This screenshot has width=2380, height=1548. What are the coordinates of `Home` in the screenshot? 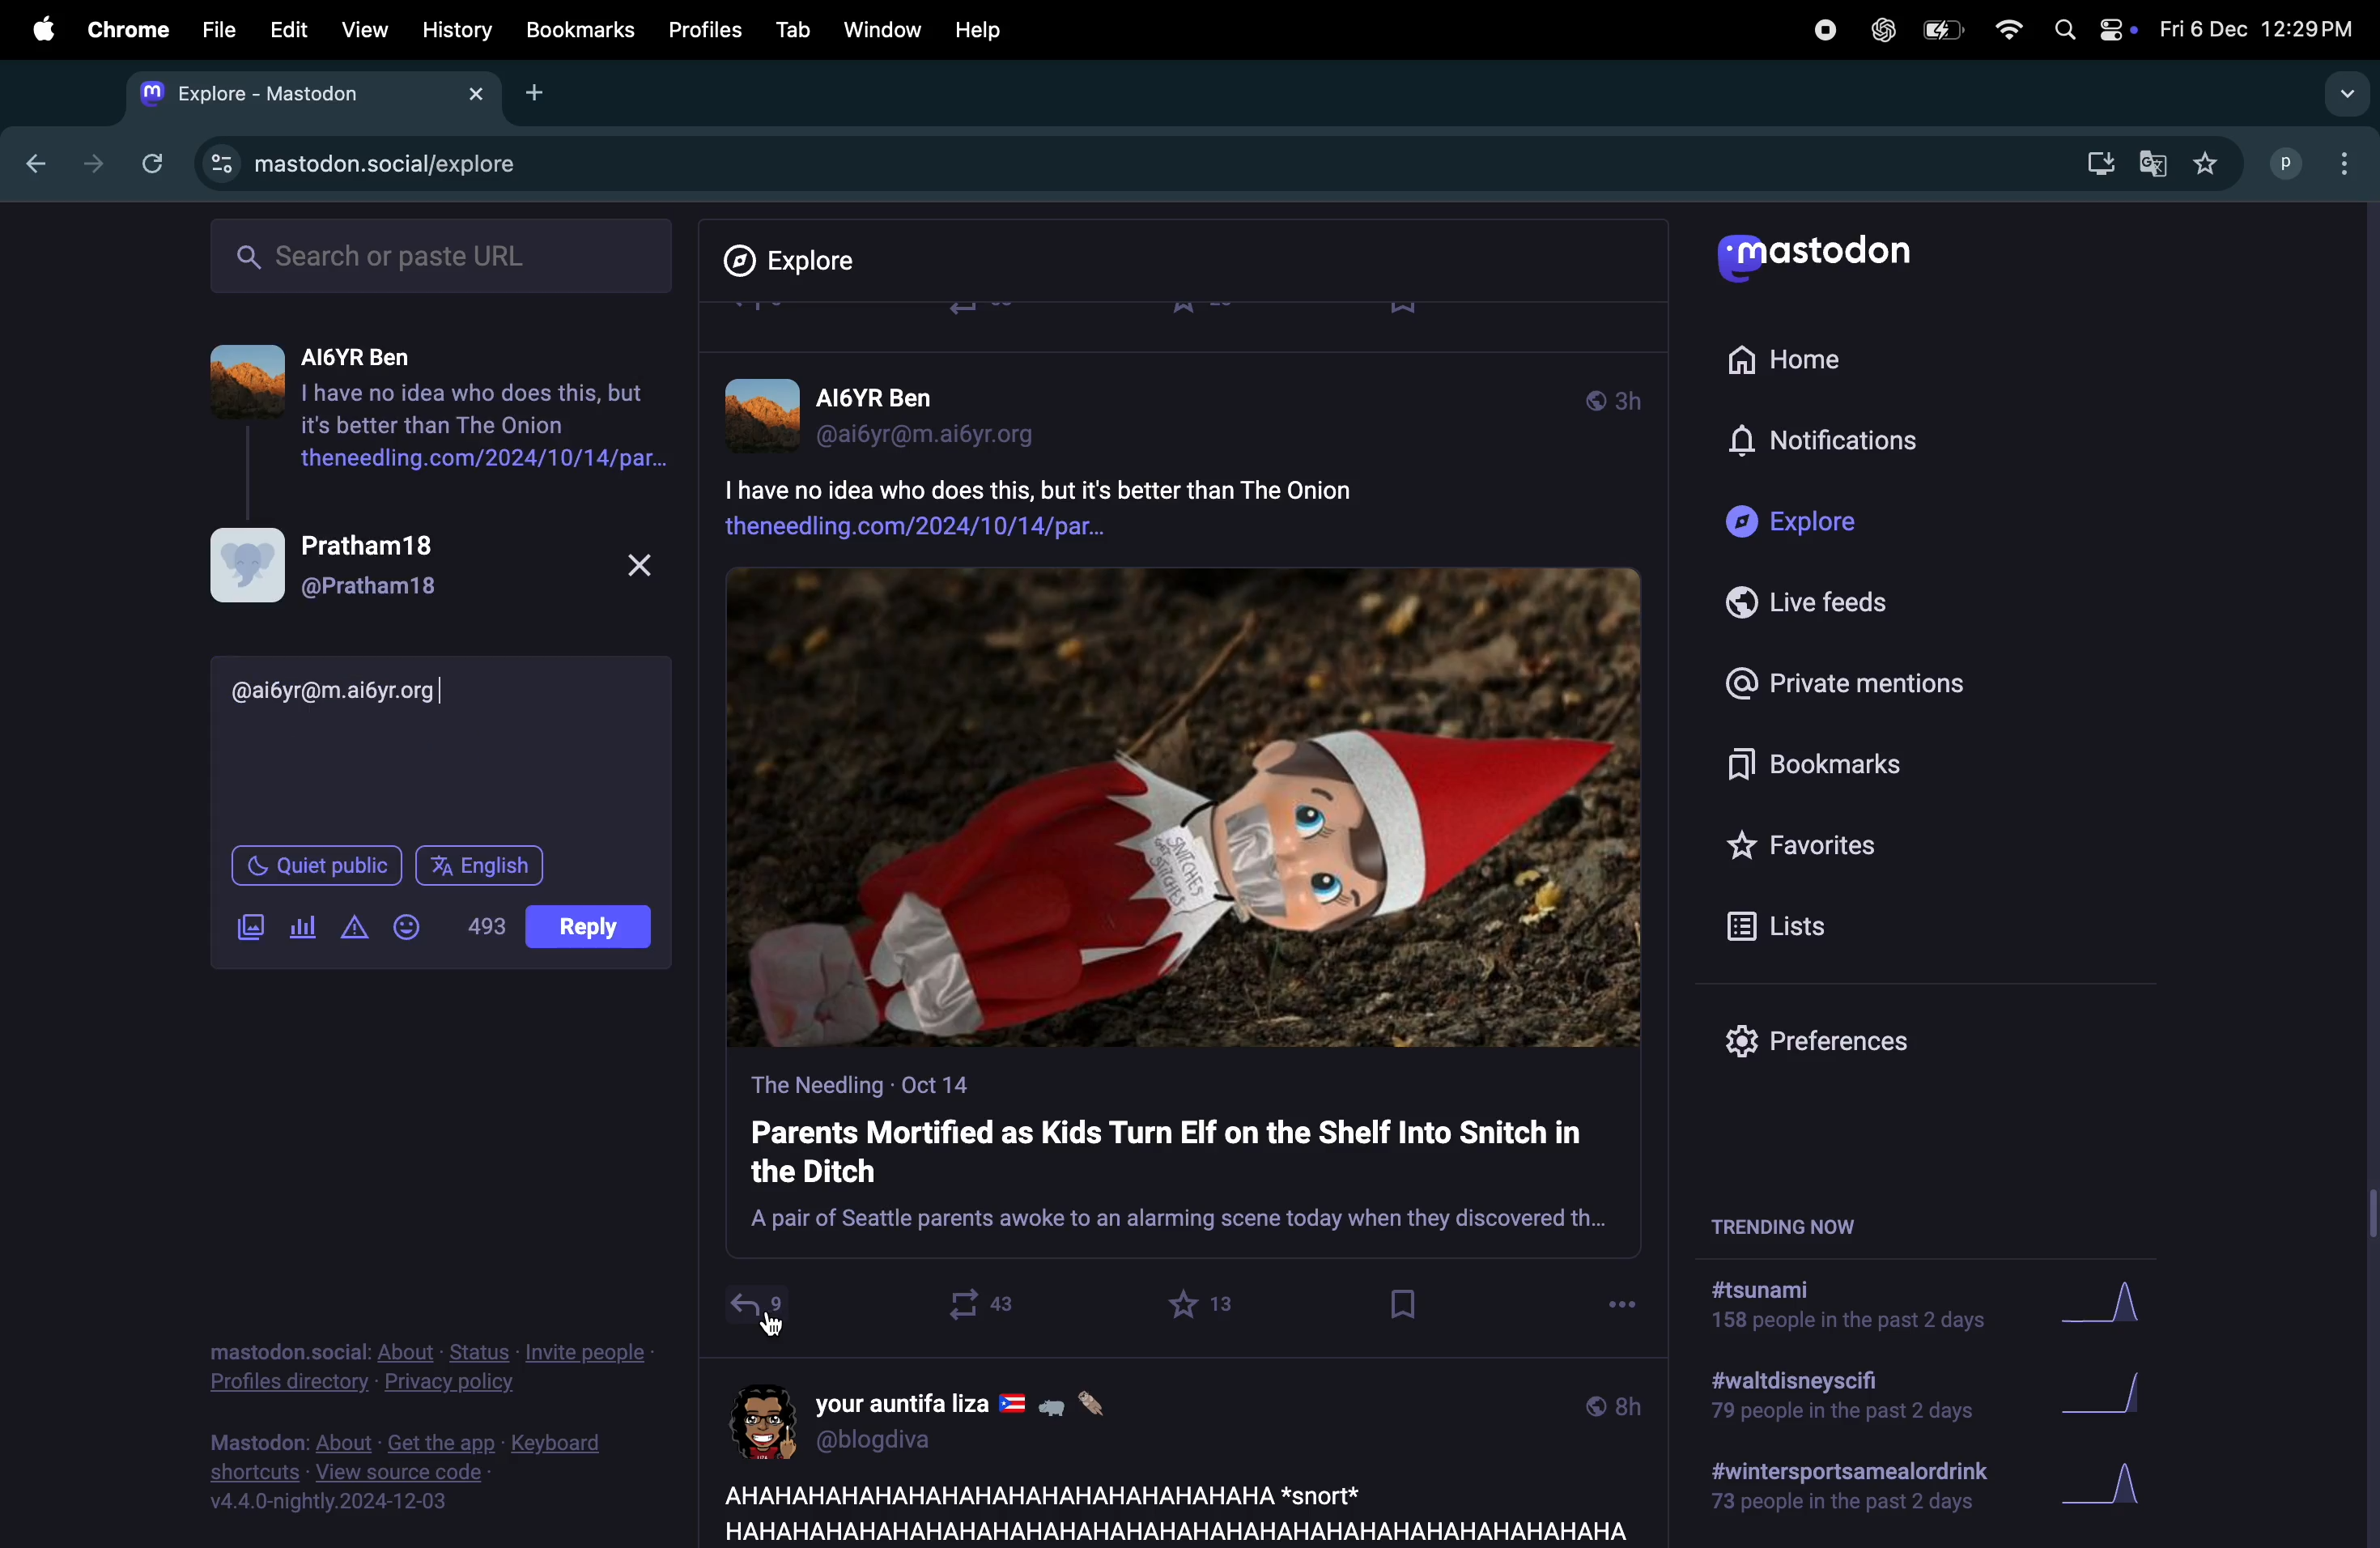 It's located at (1797, 356).